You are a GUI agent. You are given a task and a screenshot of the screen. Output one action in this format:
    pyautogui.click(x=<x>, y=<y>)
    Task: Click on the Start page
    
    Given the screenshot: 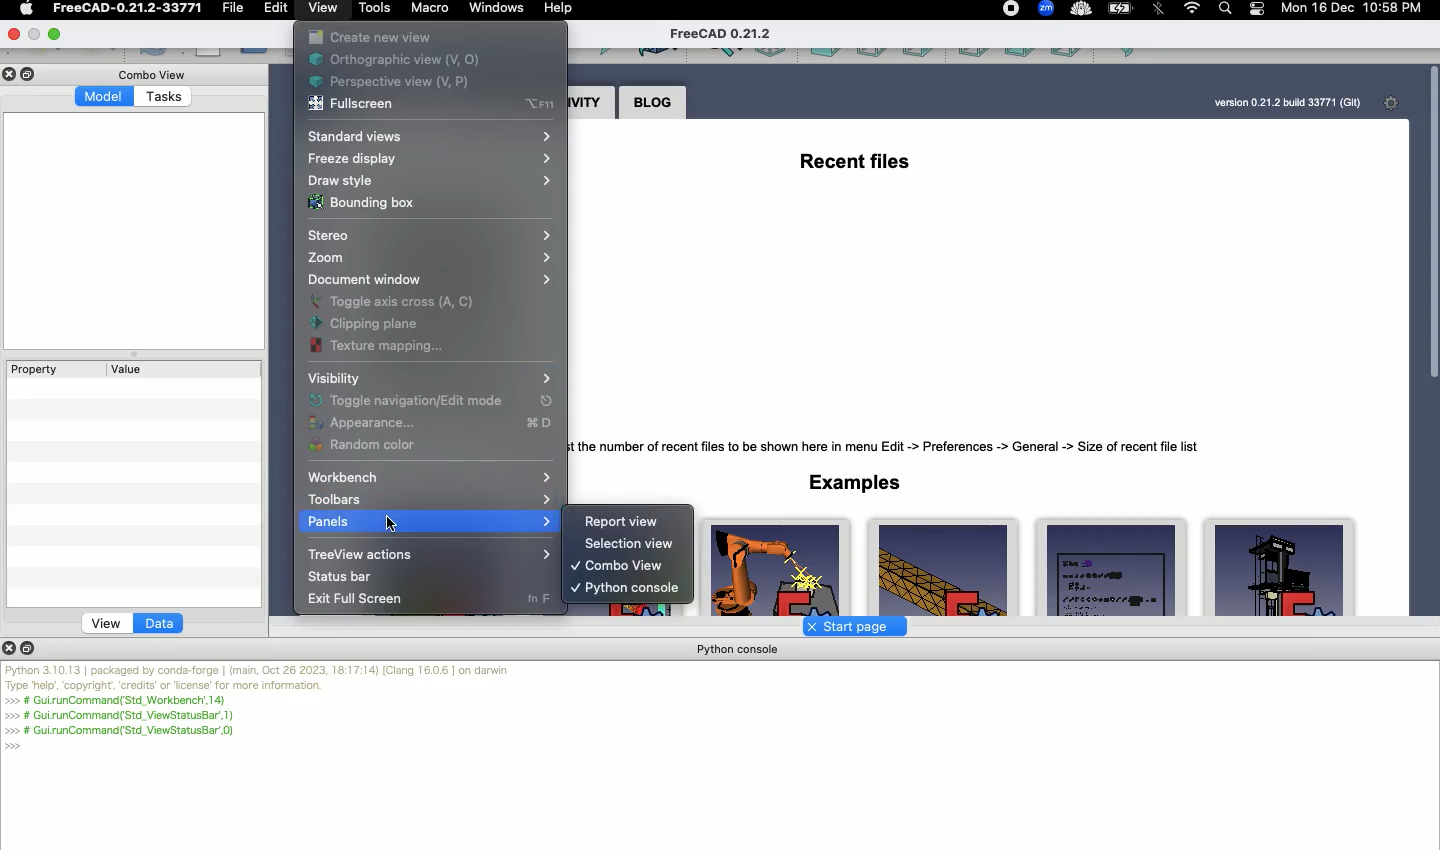 What is the action you would take?
    pyautogui.click(x=849, y=626)
    